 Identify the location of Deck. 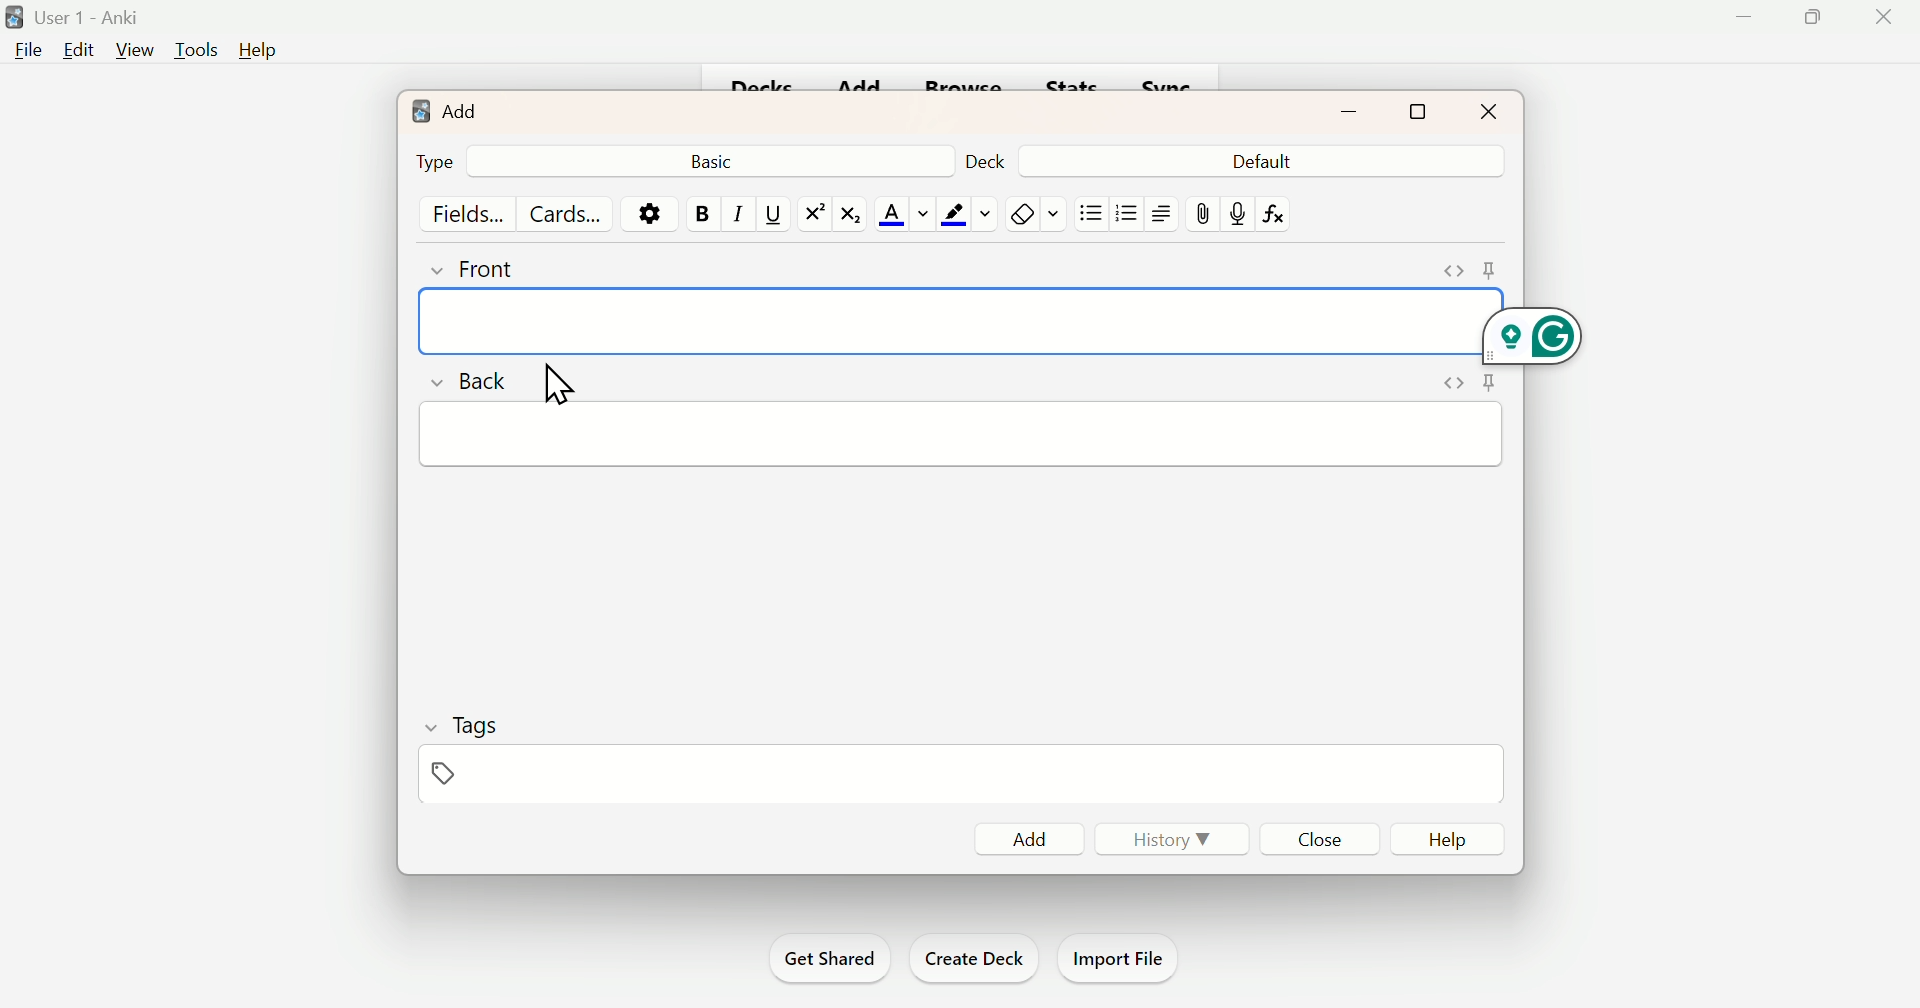
(983, 163).